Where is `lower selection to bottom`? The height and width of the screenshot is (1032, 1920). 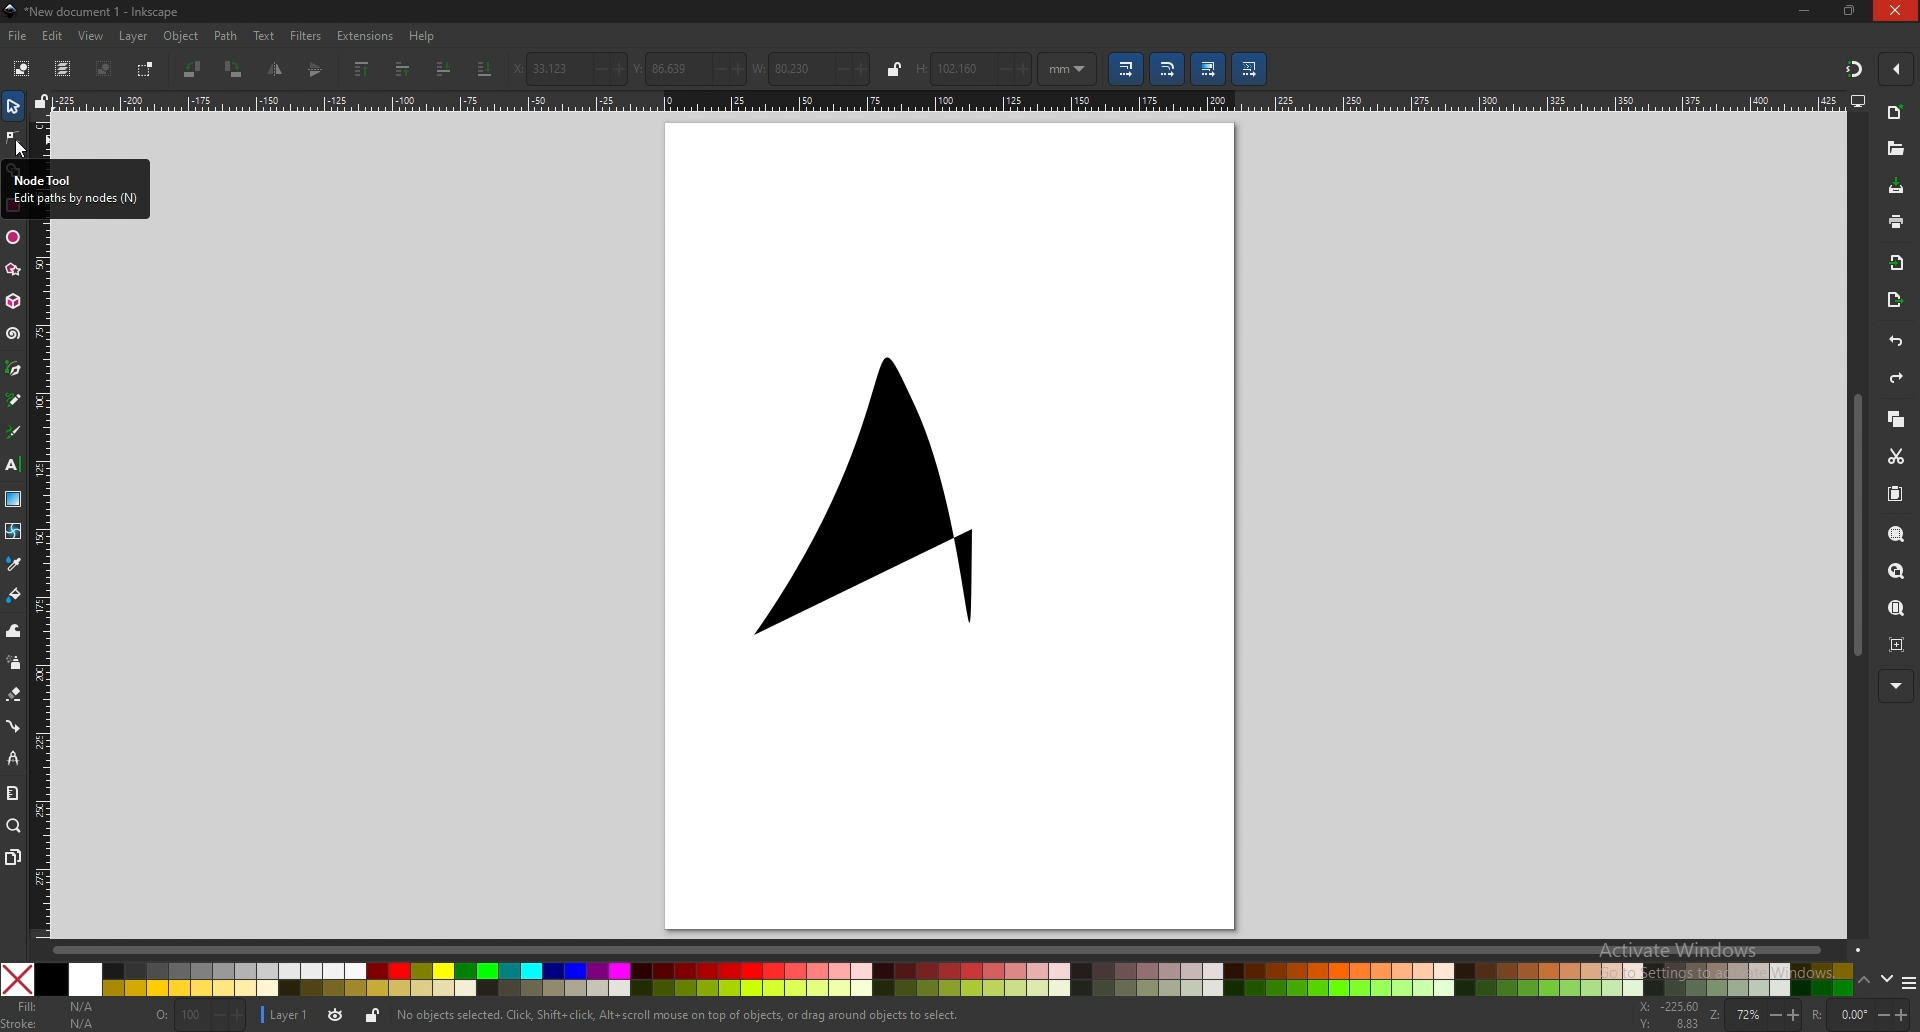
lower selection to bottom is located at coordinates (487, 67).